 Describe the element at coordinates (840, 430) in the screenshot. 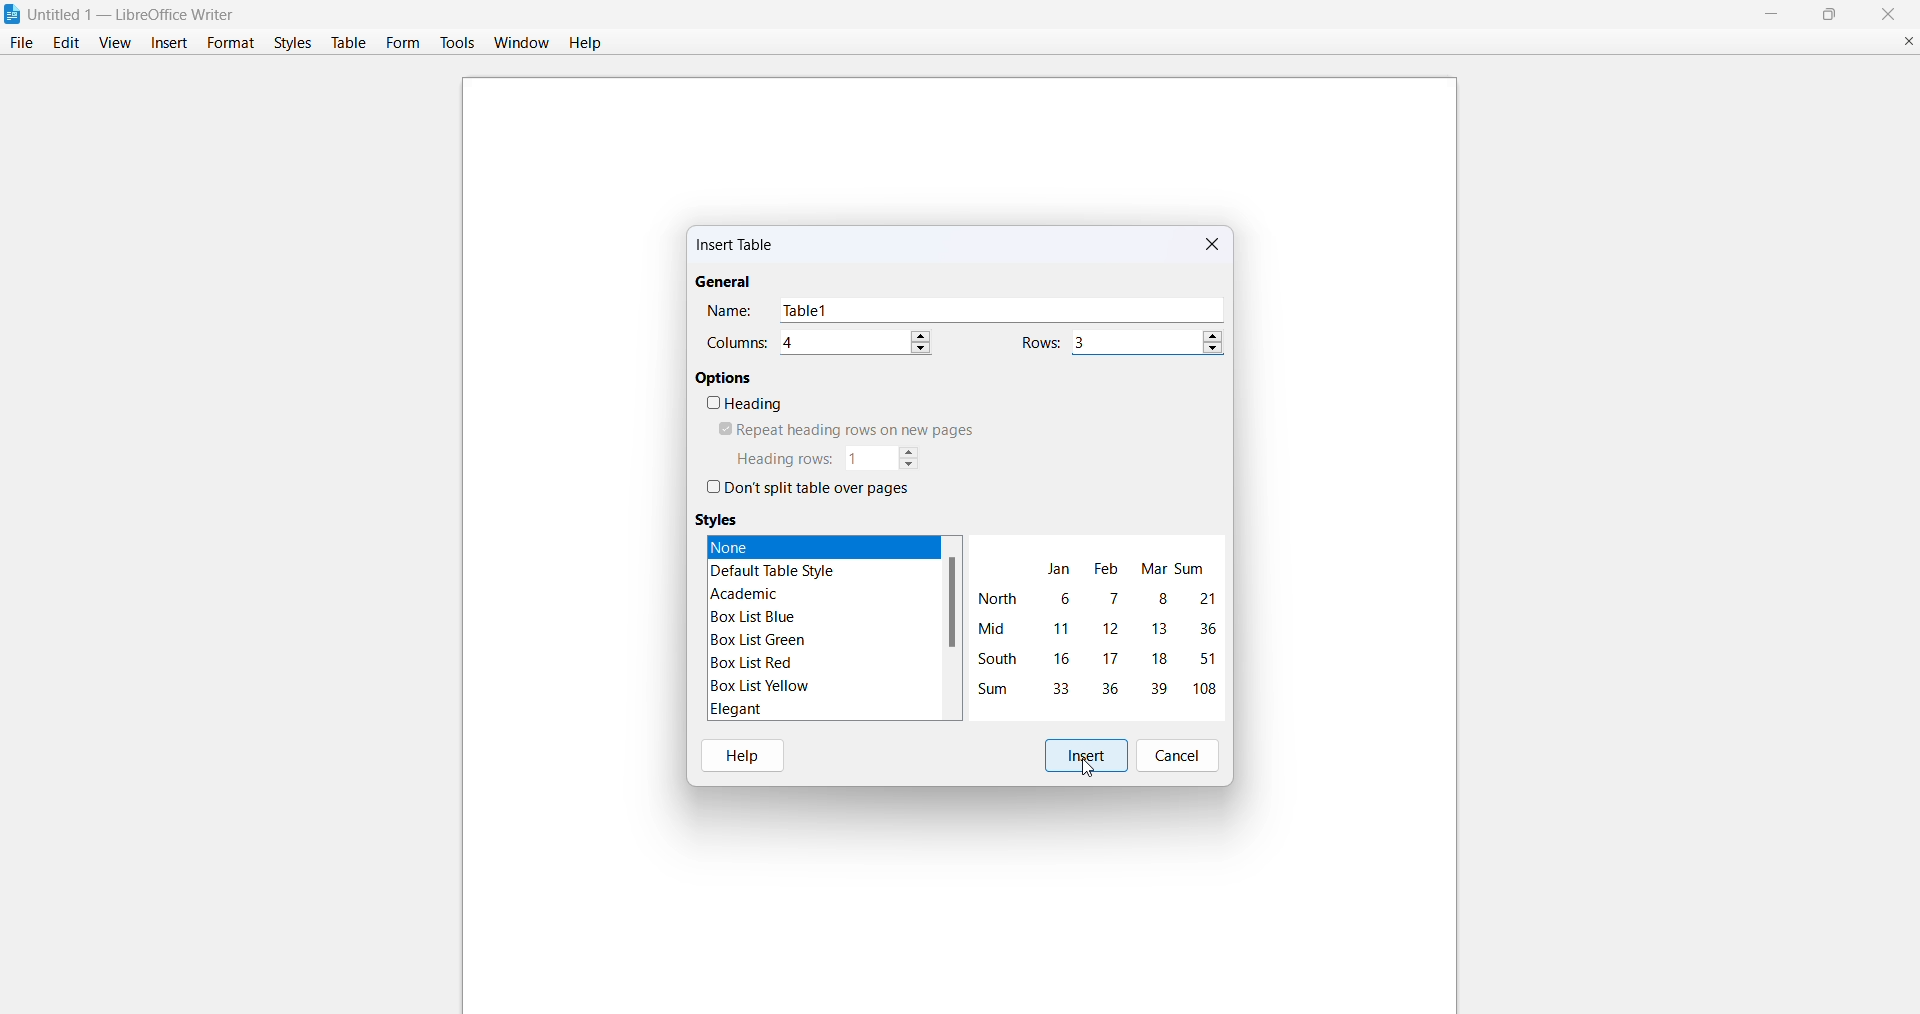

I see `repeat heading rows on new pages 2` at that location.